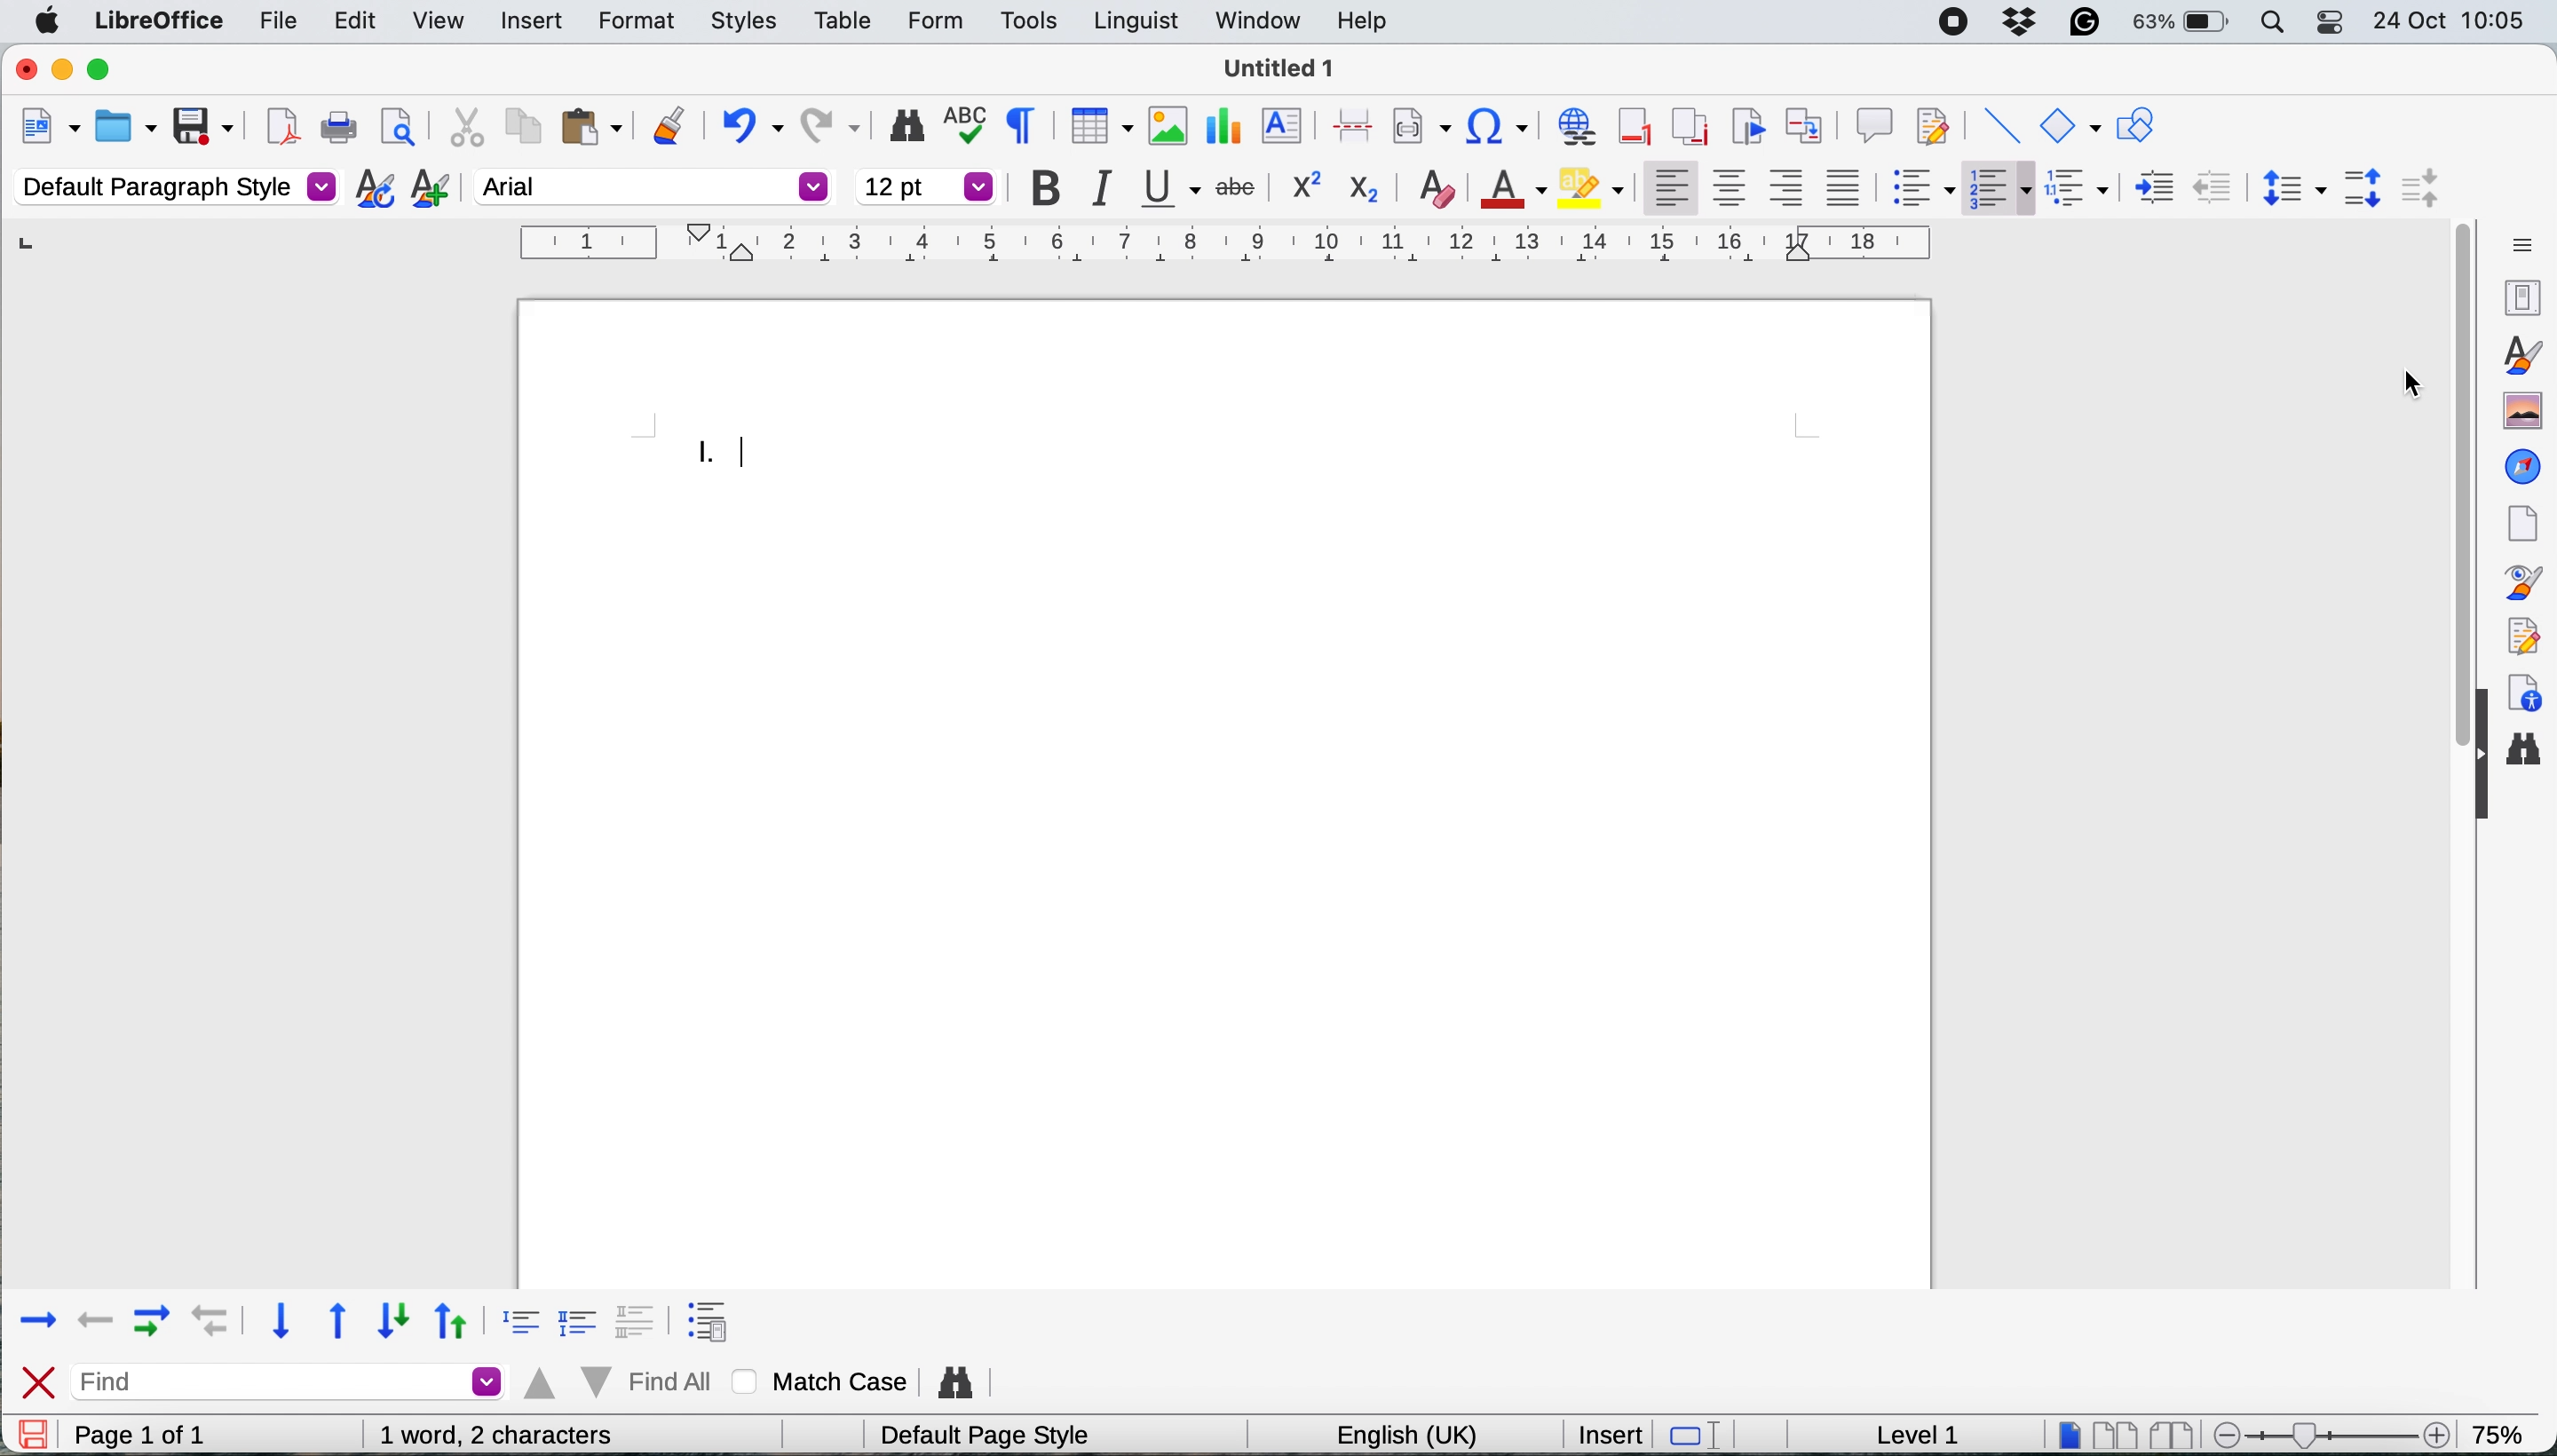 The width and height of the screenshot is (2557, 1456). Describe the element at coordinates (1936, 123) in the screenshot. I see `show track changes functions` at that location.